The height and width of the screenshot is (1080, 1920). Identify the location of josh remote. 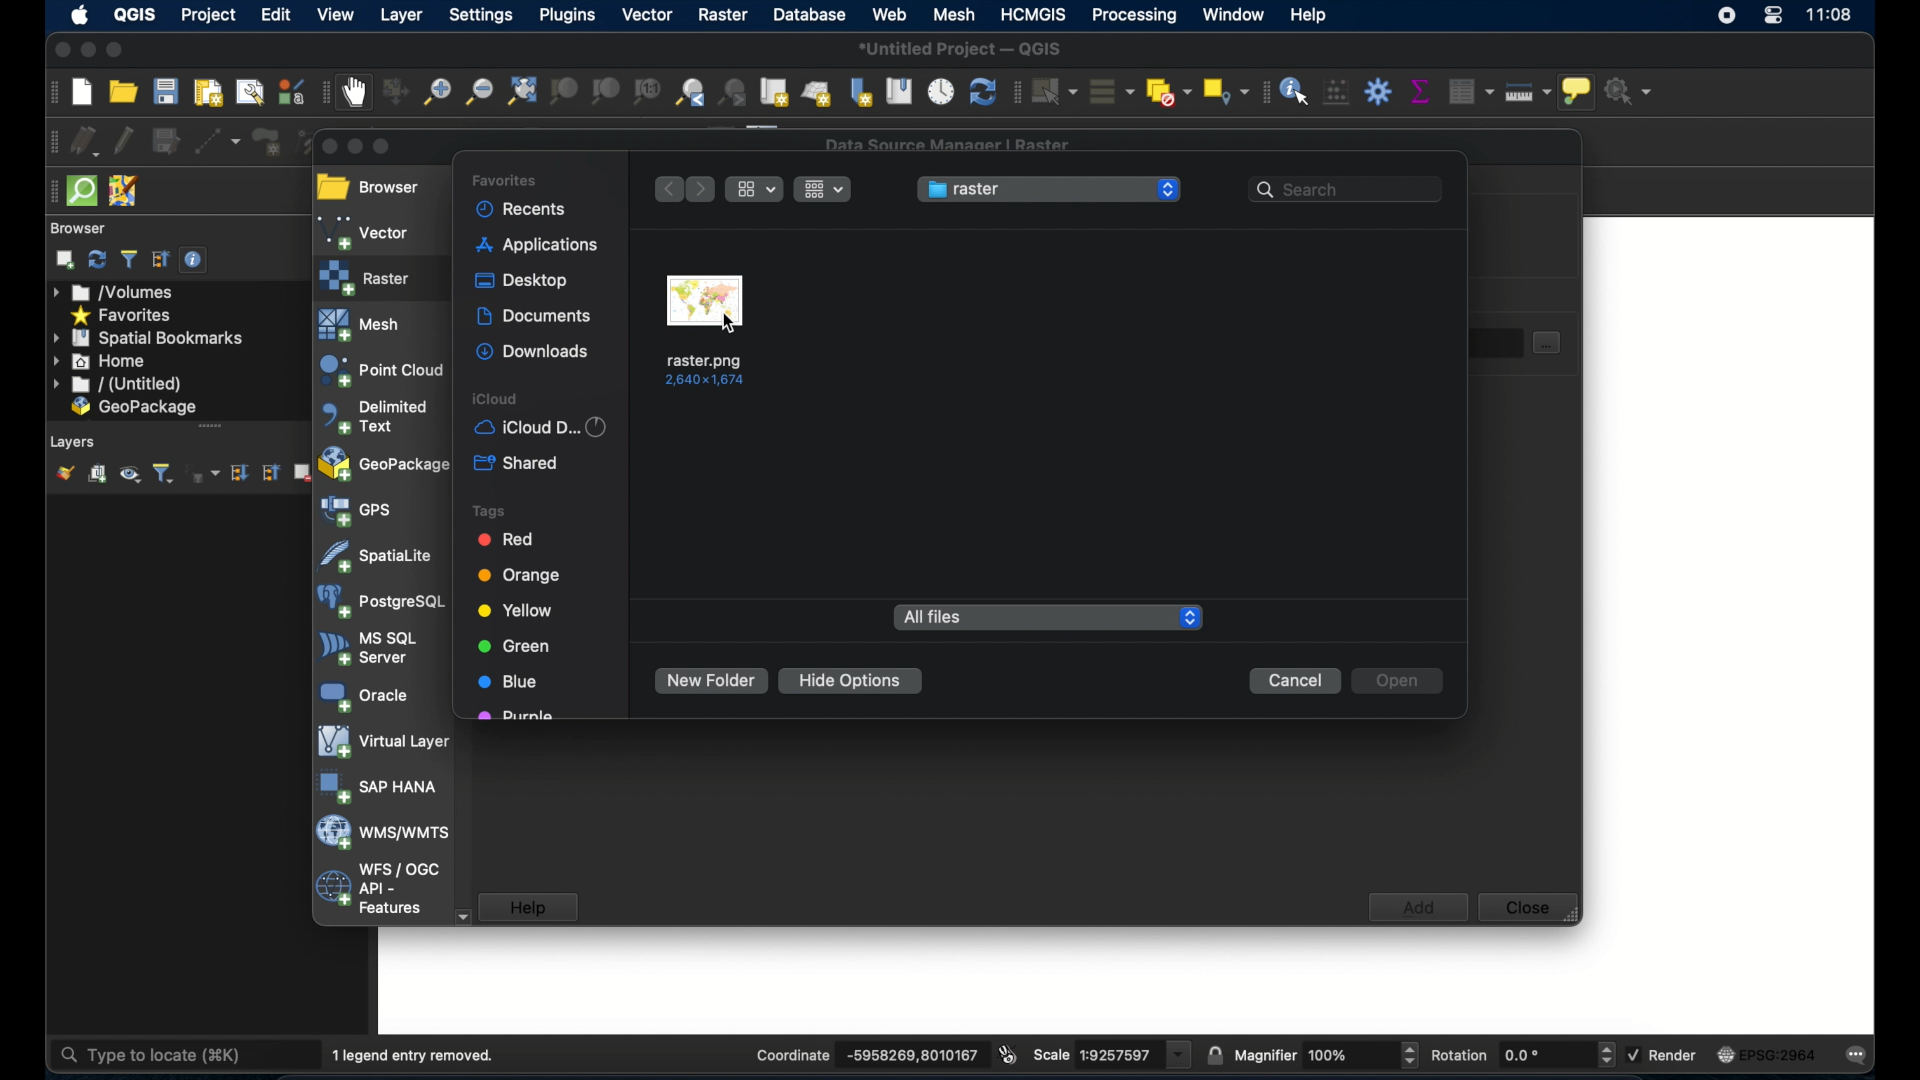
(123, 190).